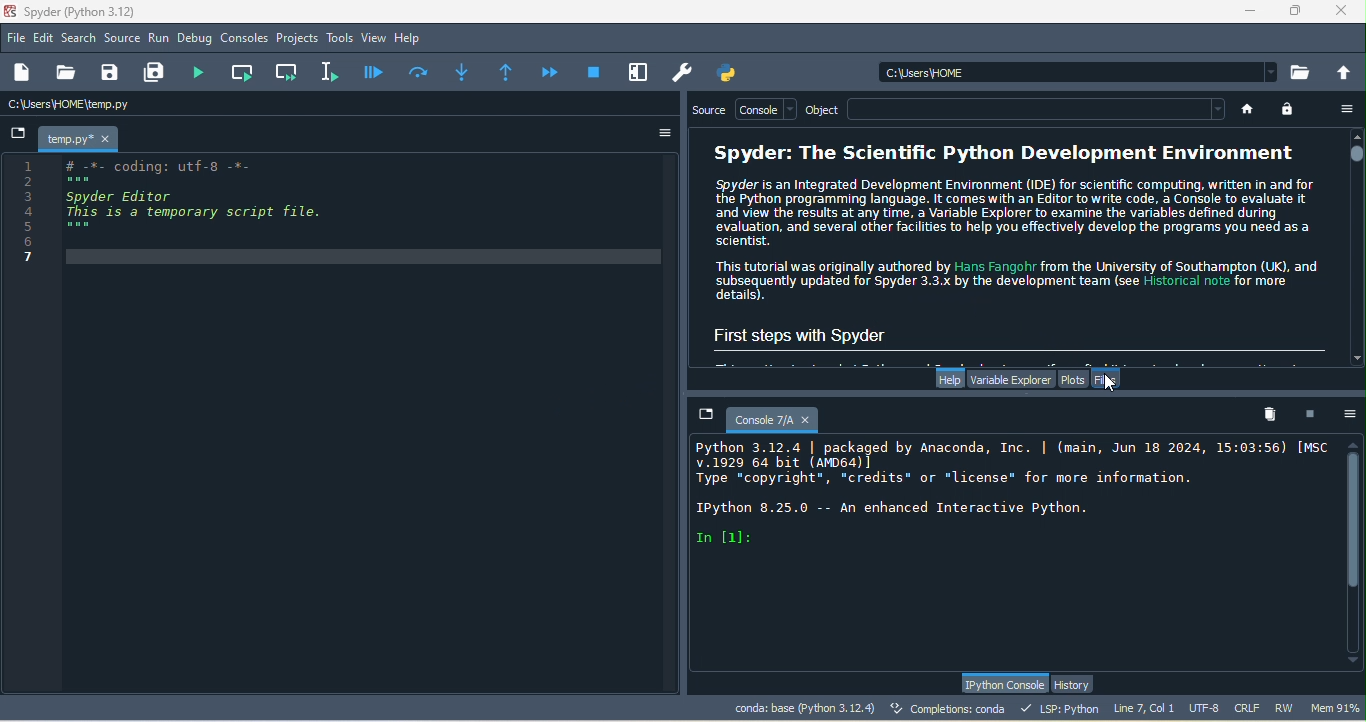 This screenshot has height=722, width=1366. I want to click on continue execution, so click(552, 72).